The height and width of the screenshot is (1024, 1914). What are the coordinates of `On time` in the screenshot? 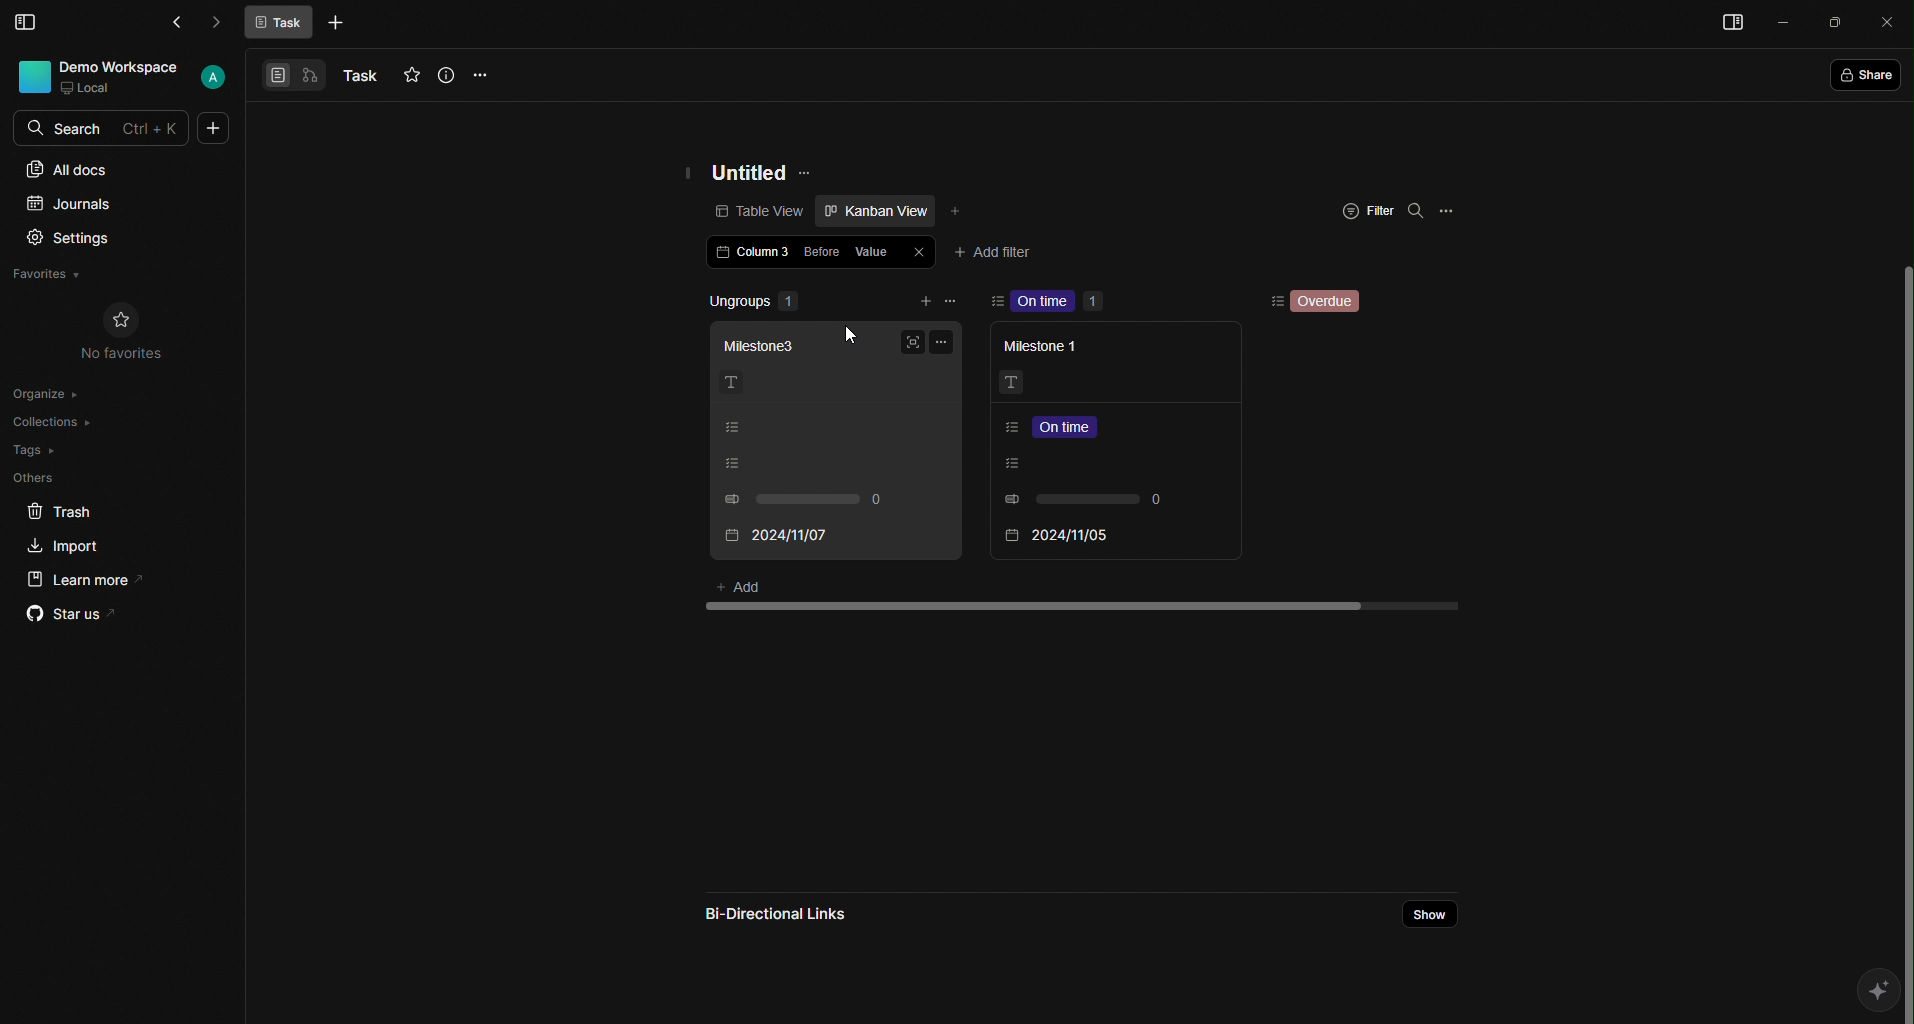 It's located at (1064, 301).